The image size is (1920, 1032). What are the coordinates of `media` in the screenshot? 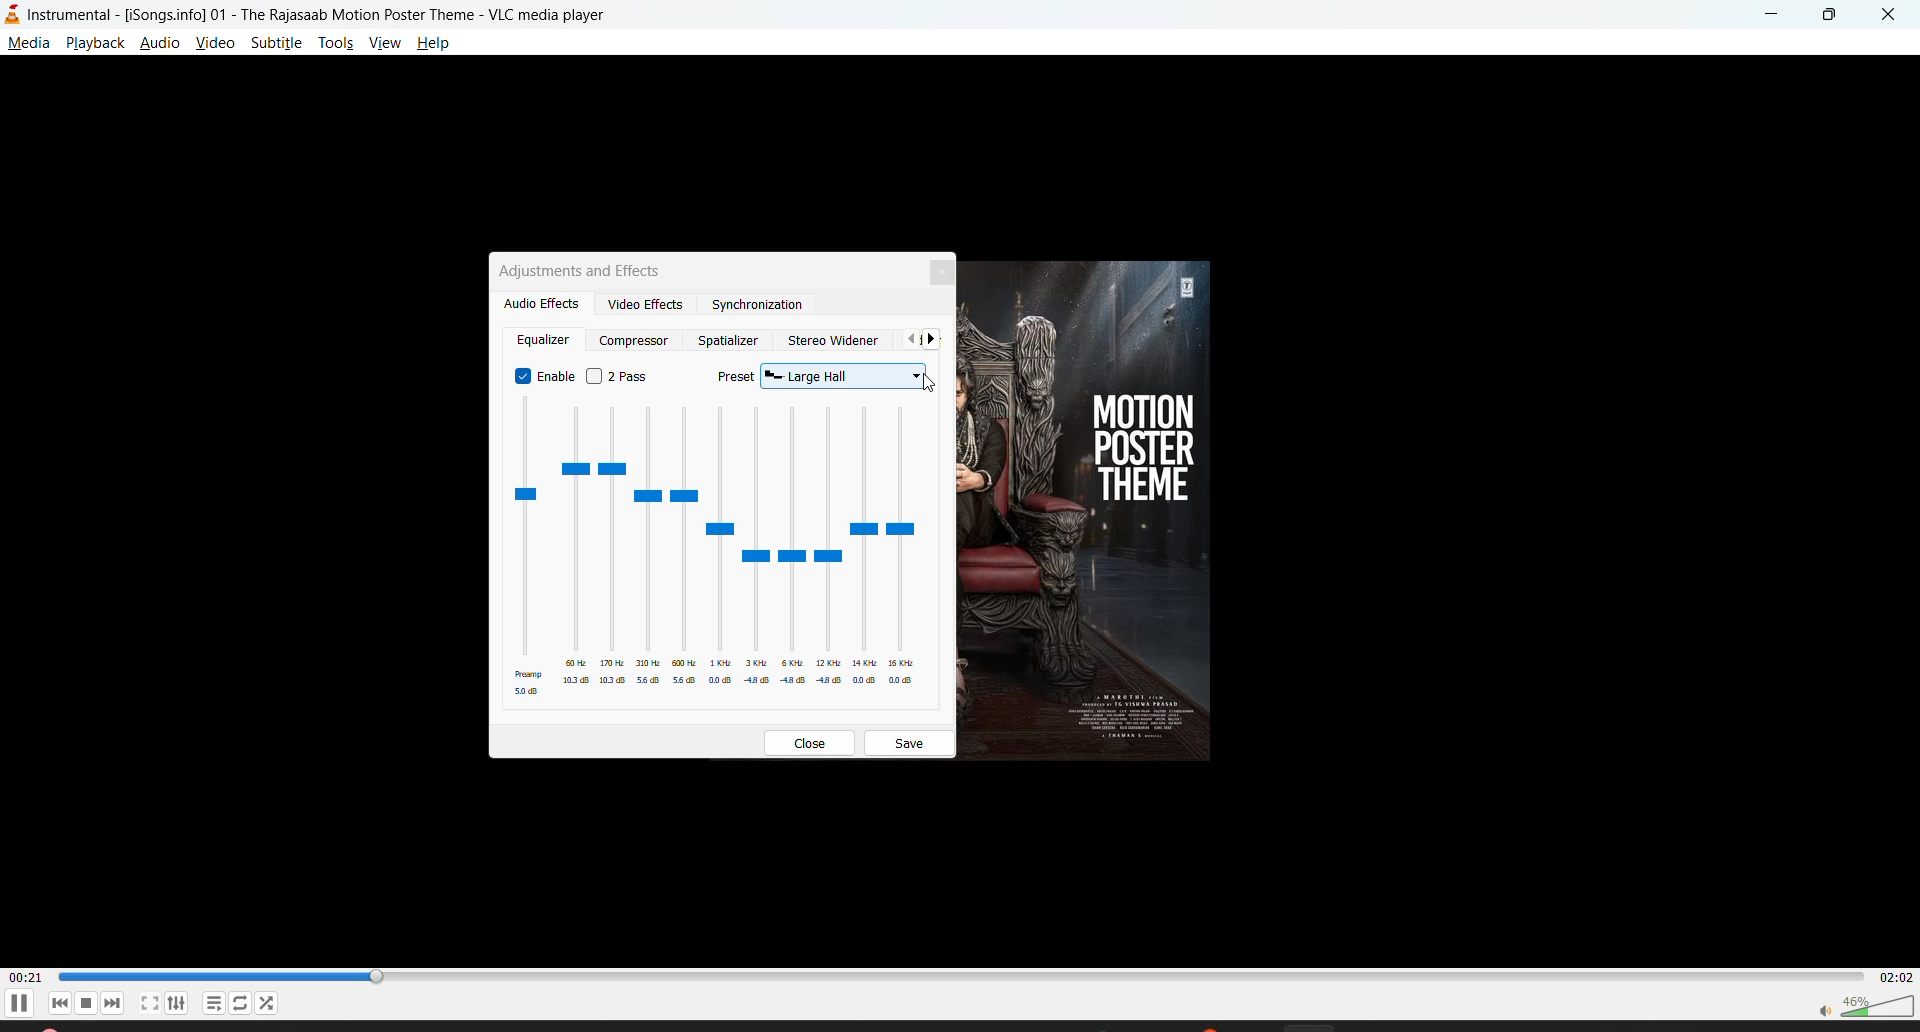 It's located at (28, 44).